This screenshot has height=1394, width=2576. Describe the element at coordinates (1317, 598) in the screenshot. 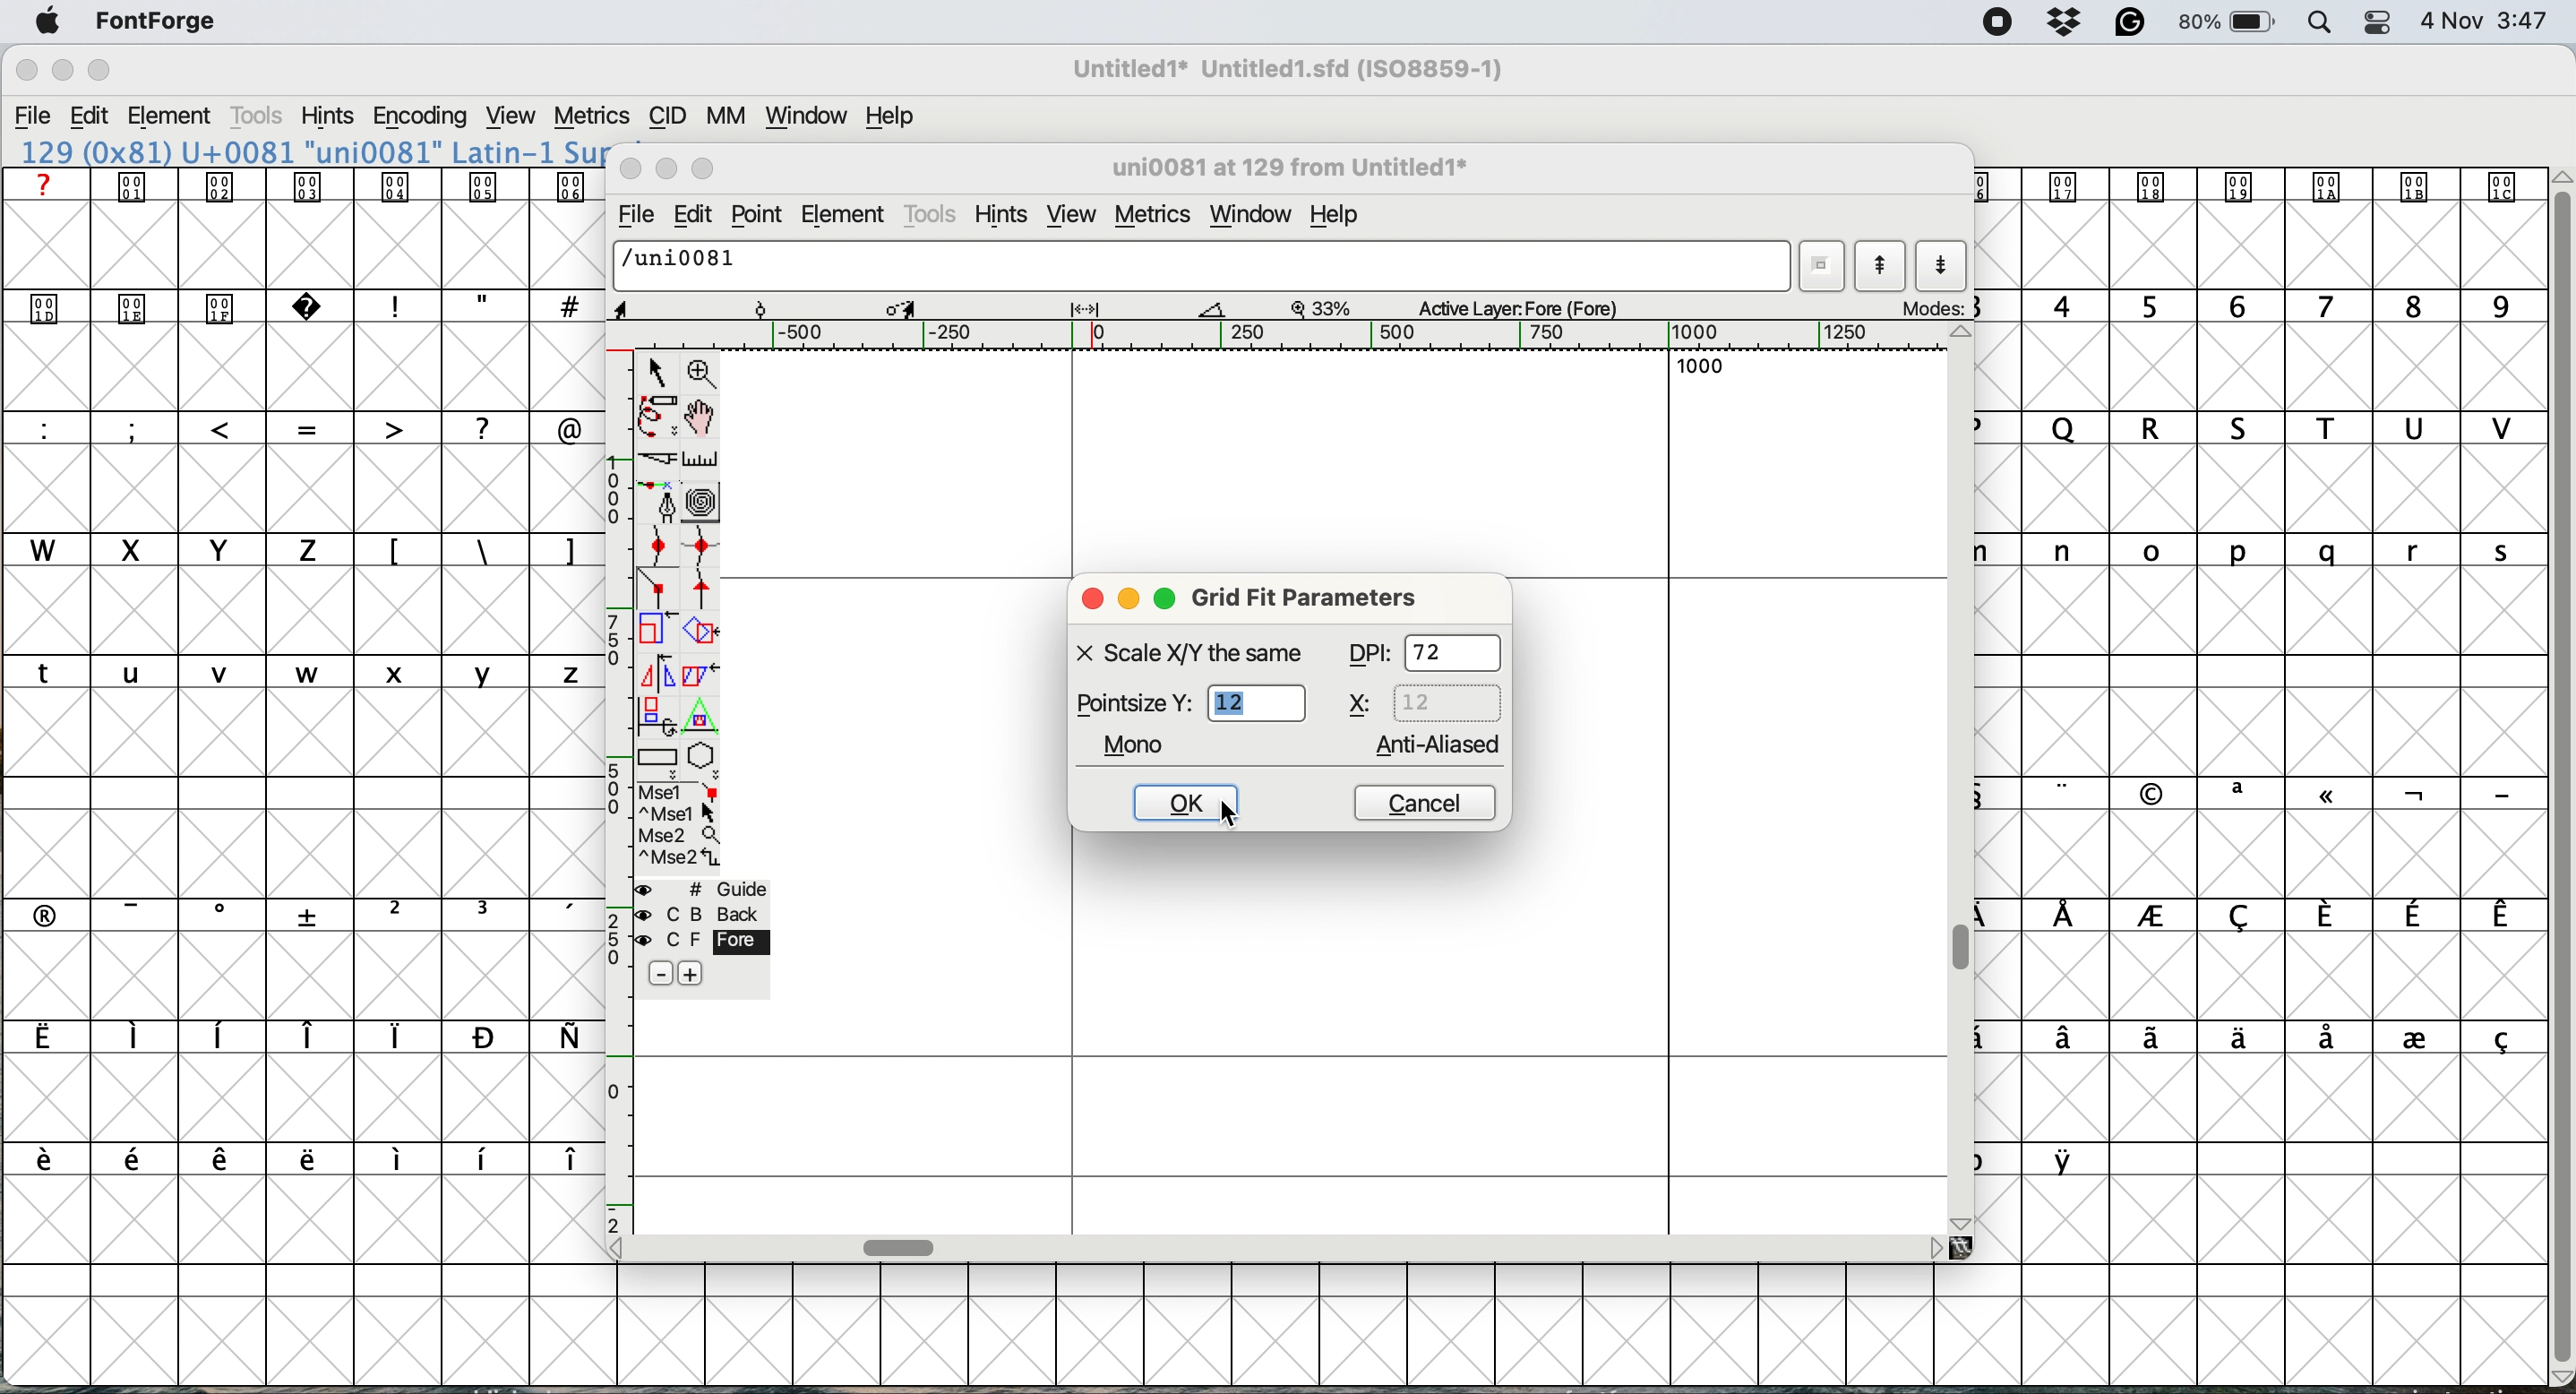

I see `grid fit parameters` at that location.